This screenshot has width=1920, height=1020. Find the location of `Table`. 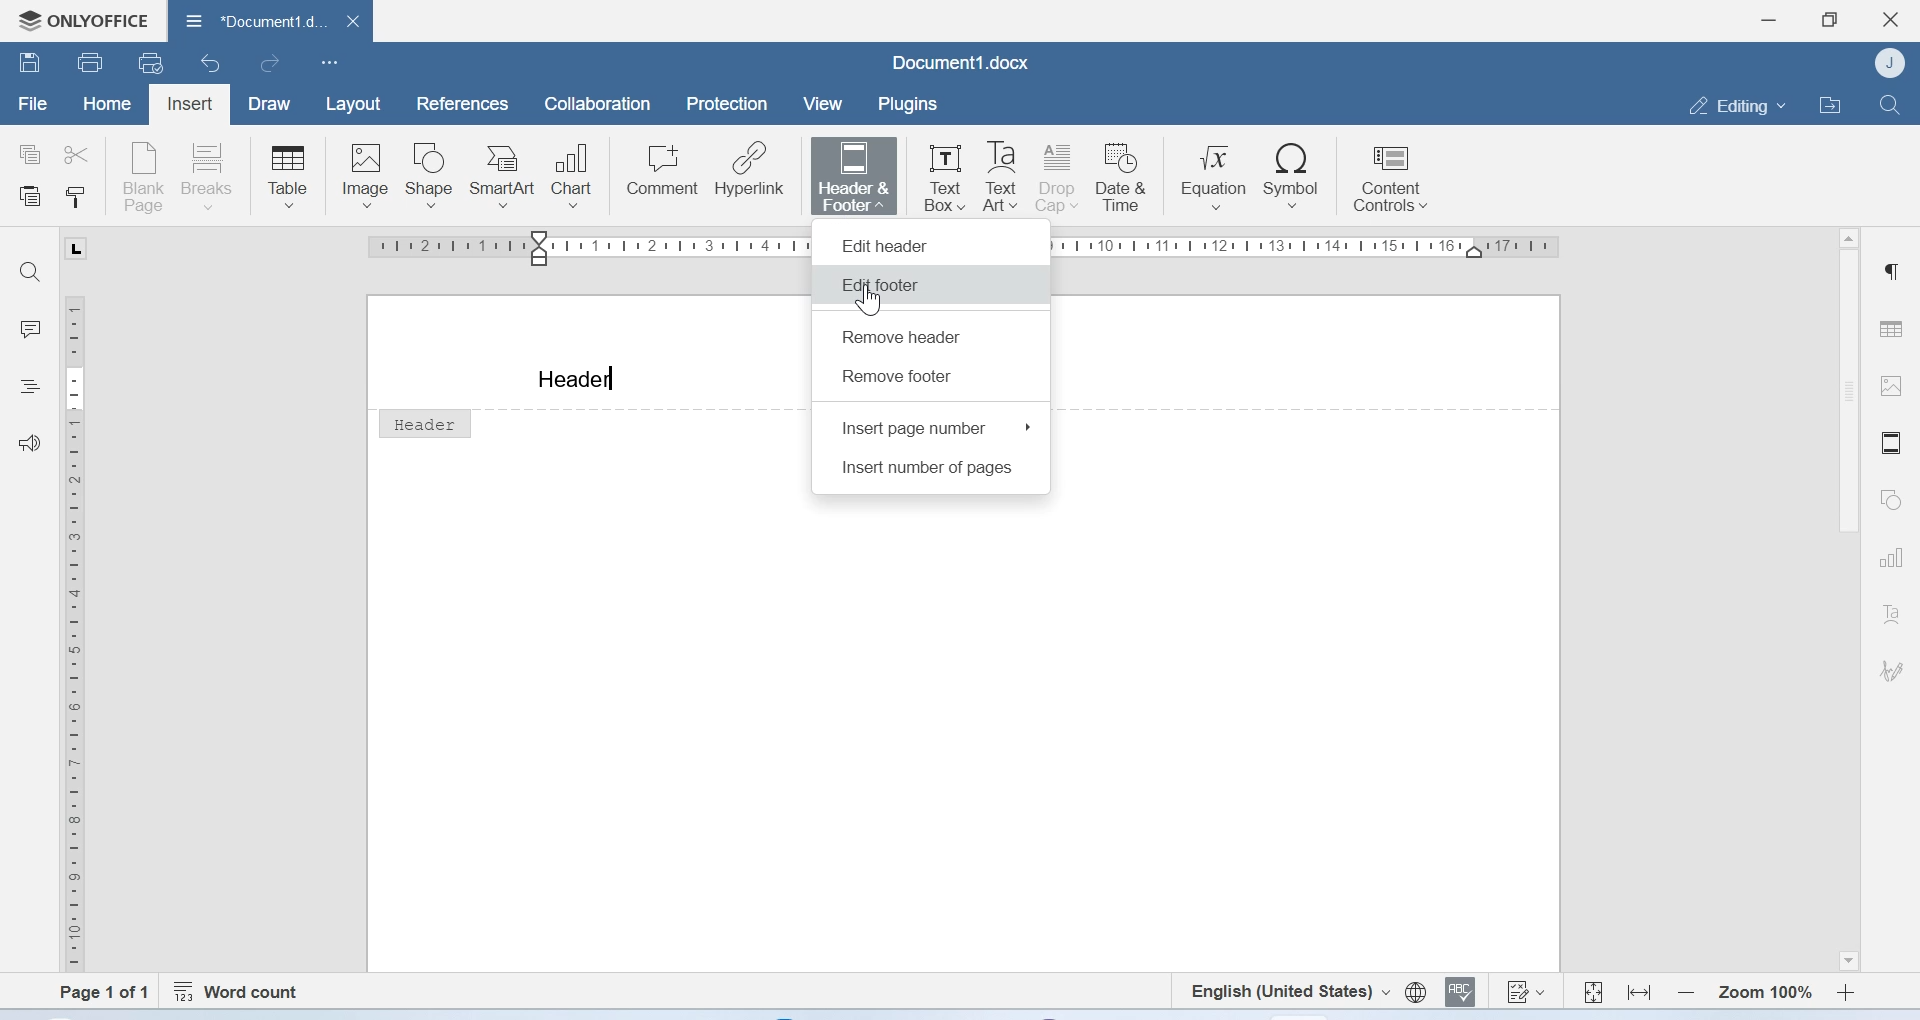

Table is located at coordinates (1894, 323).